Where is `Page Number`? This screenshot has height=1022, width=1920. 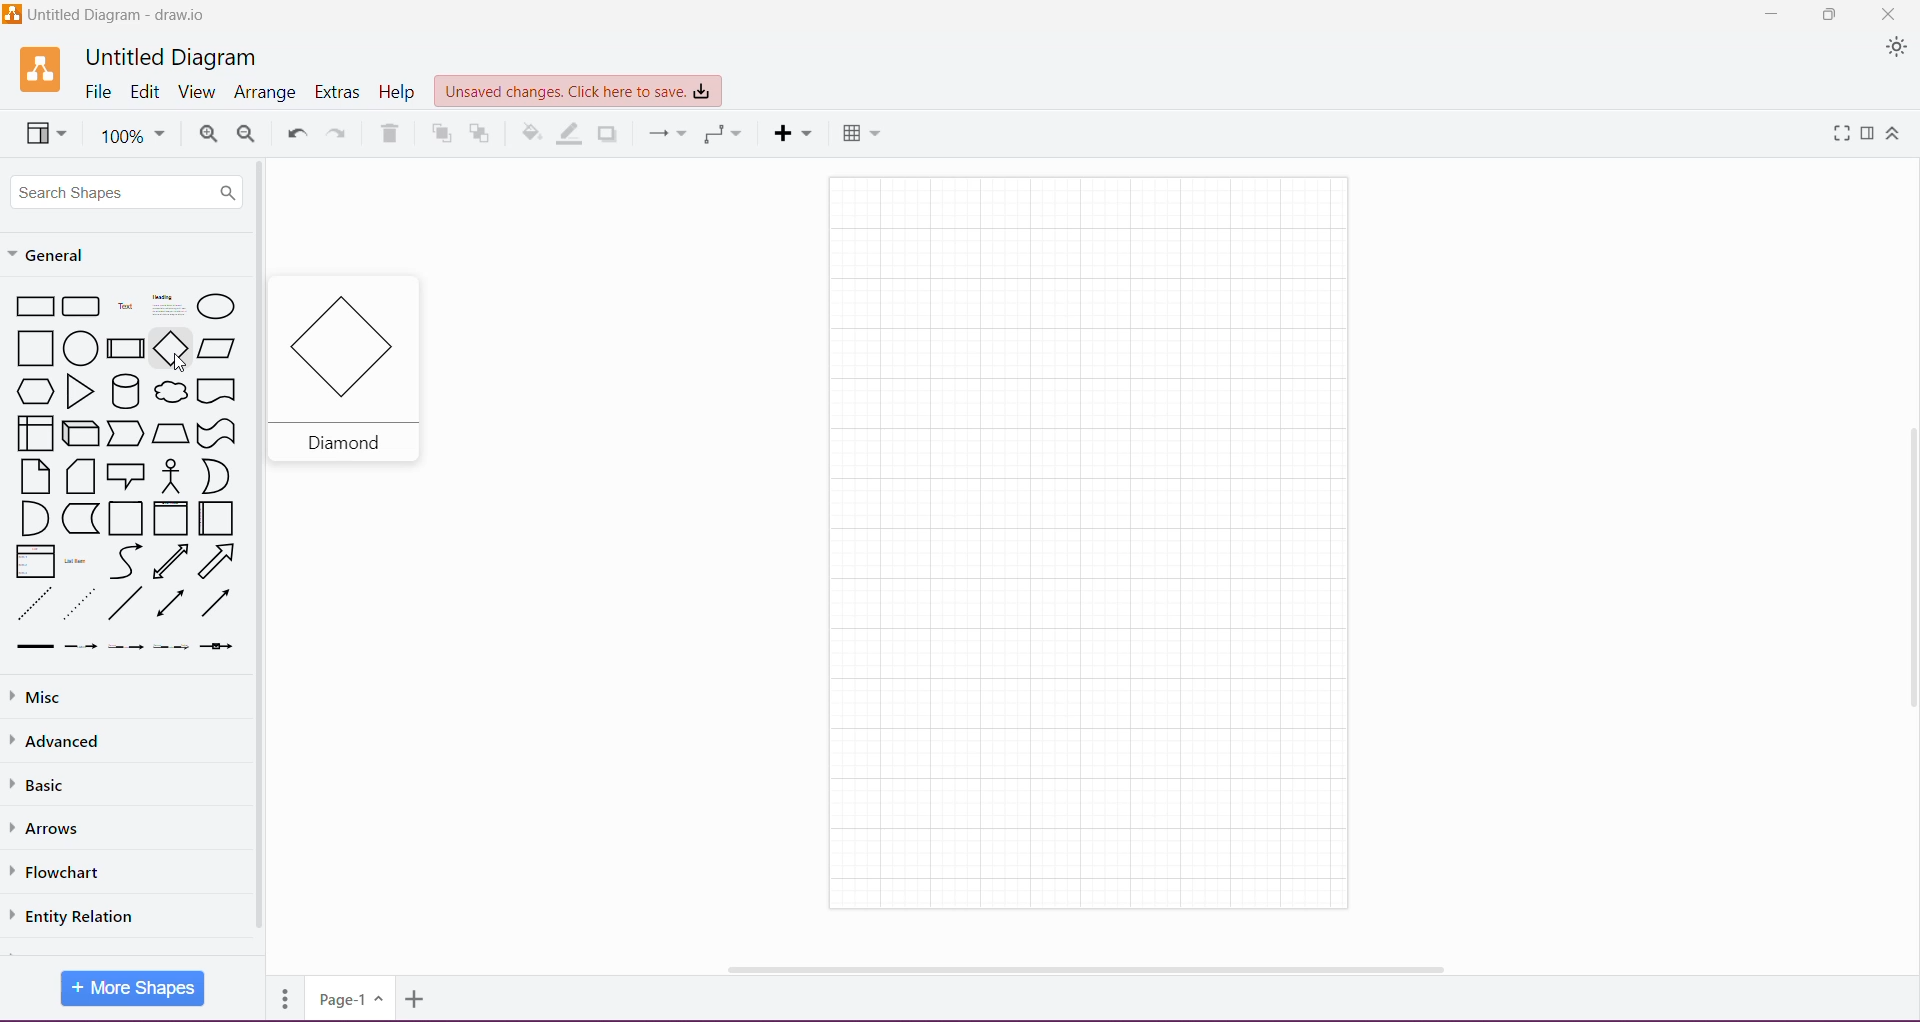 Page Number is located at coordinates (348, 1001).